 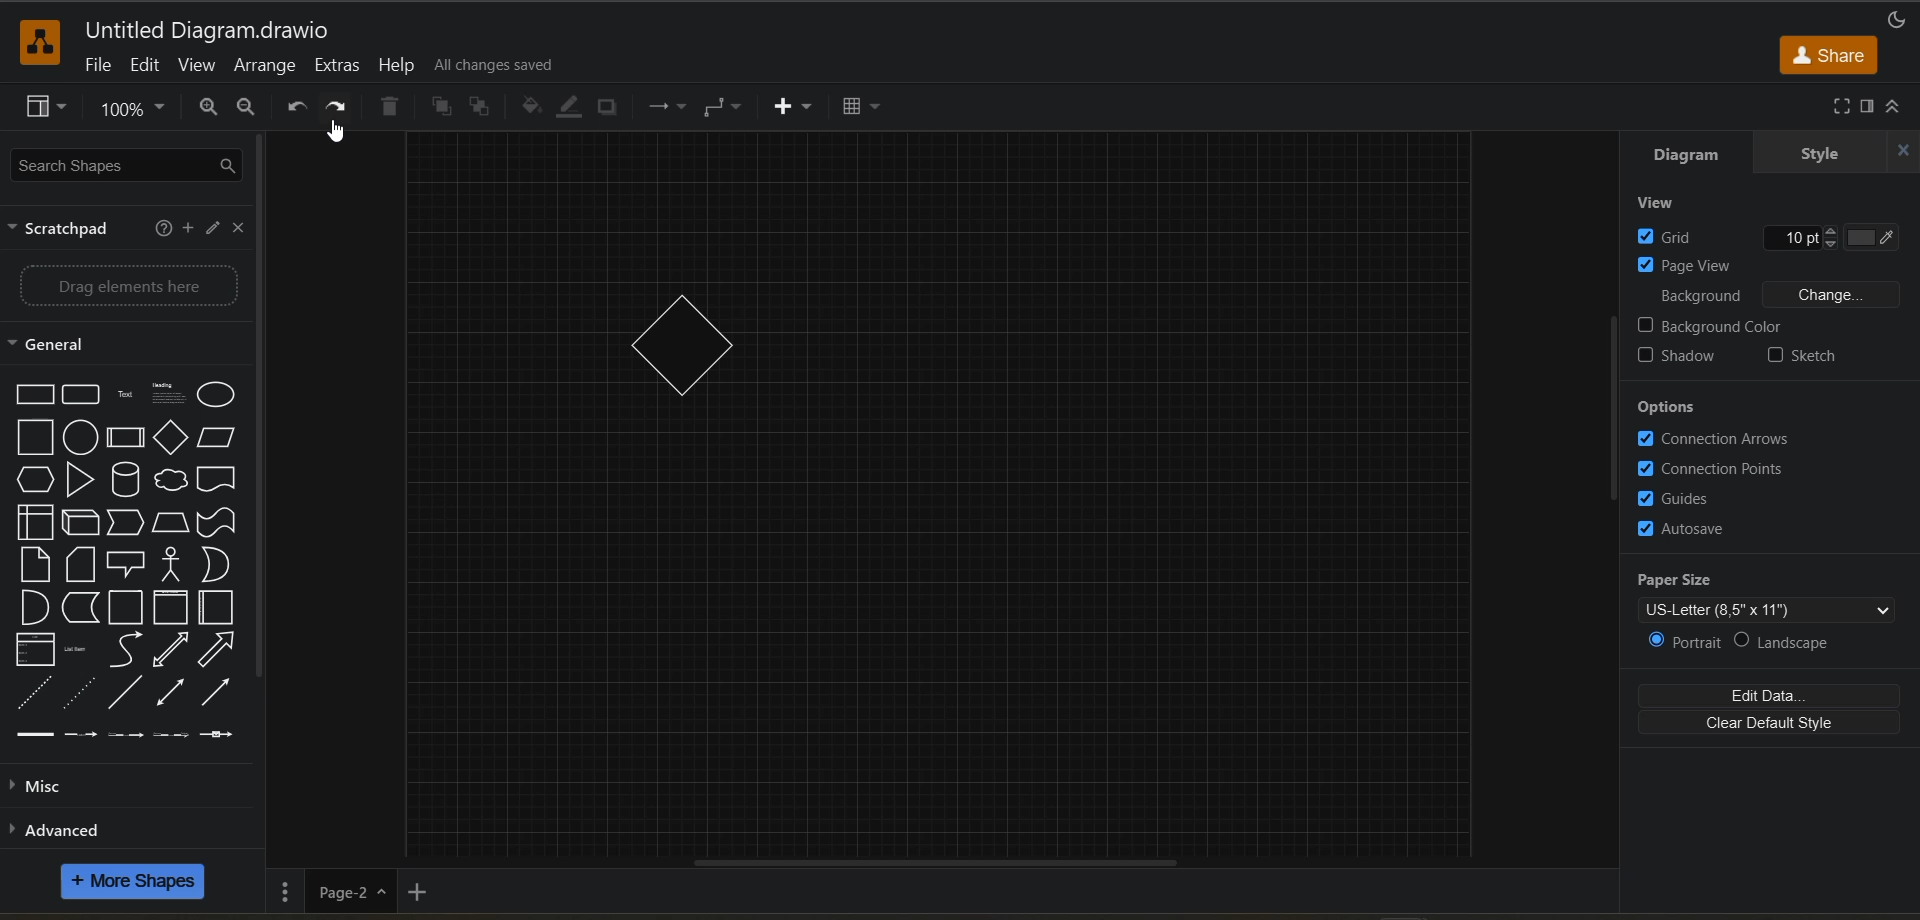 I want to click on file name and app title, so click(x=216, y=32).